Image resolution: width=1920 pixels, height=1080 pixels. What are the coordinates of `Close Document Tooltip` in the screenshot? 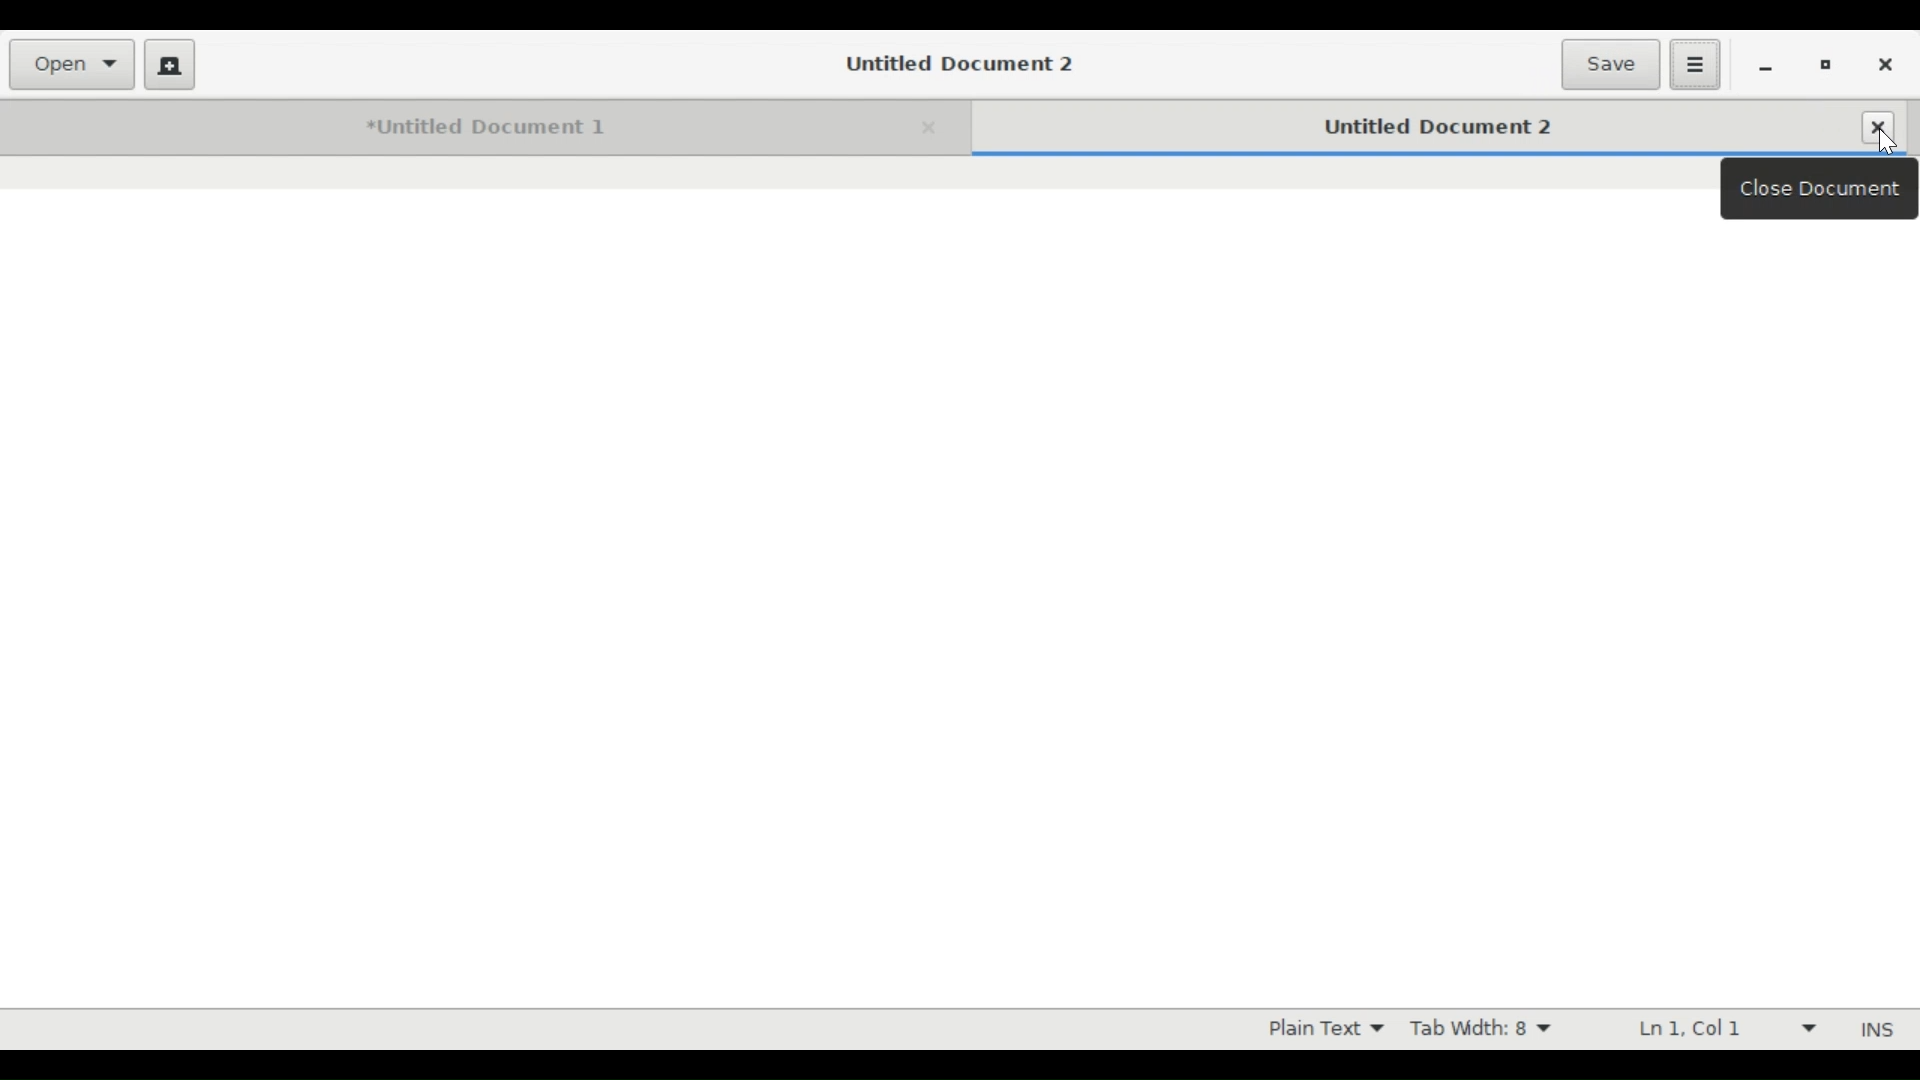 It's located at (1822, 189).